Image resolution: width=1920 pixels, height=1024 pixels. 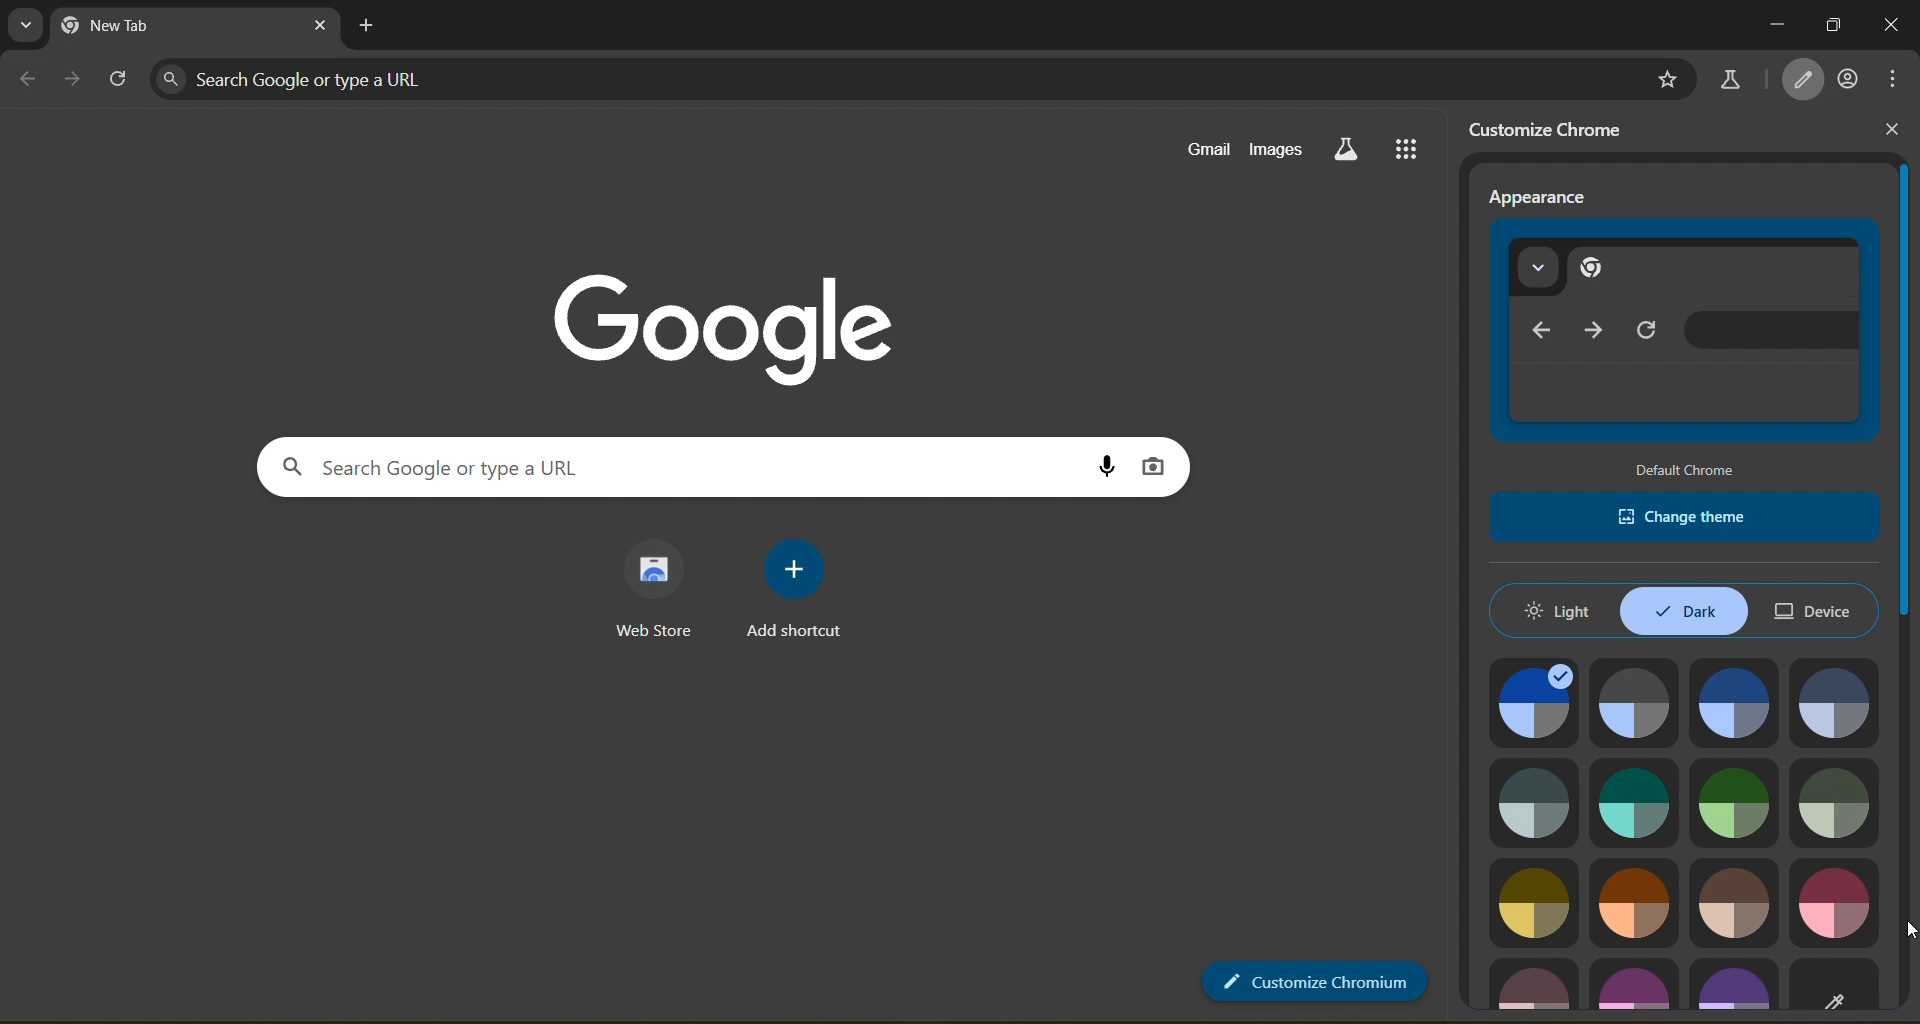 I want to click on customize chrome, so click(x=1316, y=982).